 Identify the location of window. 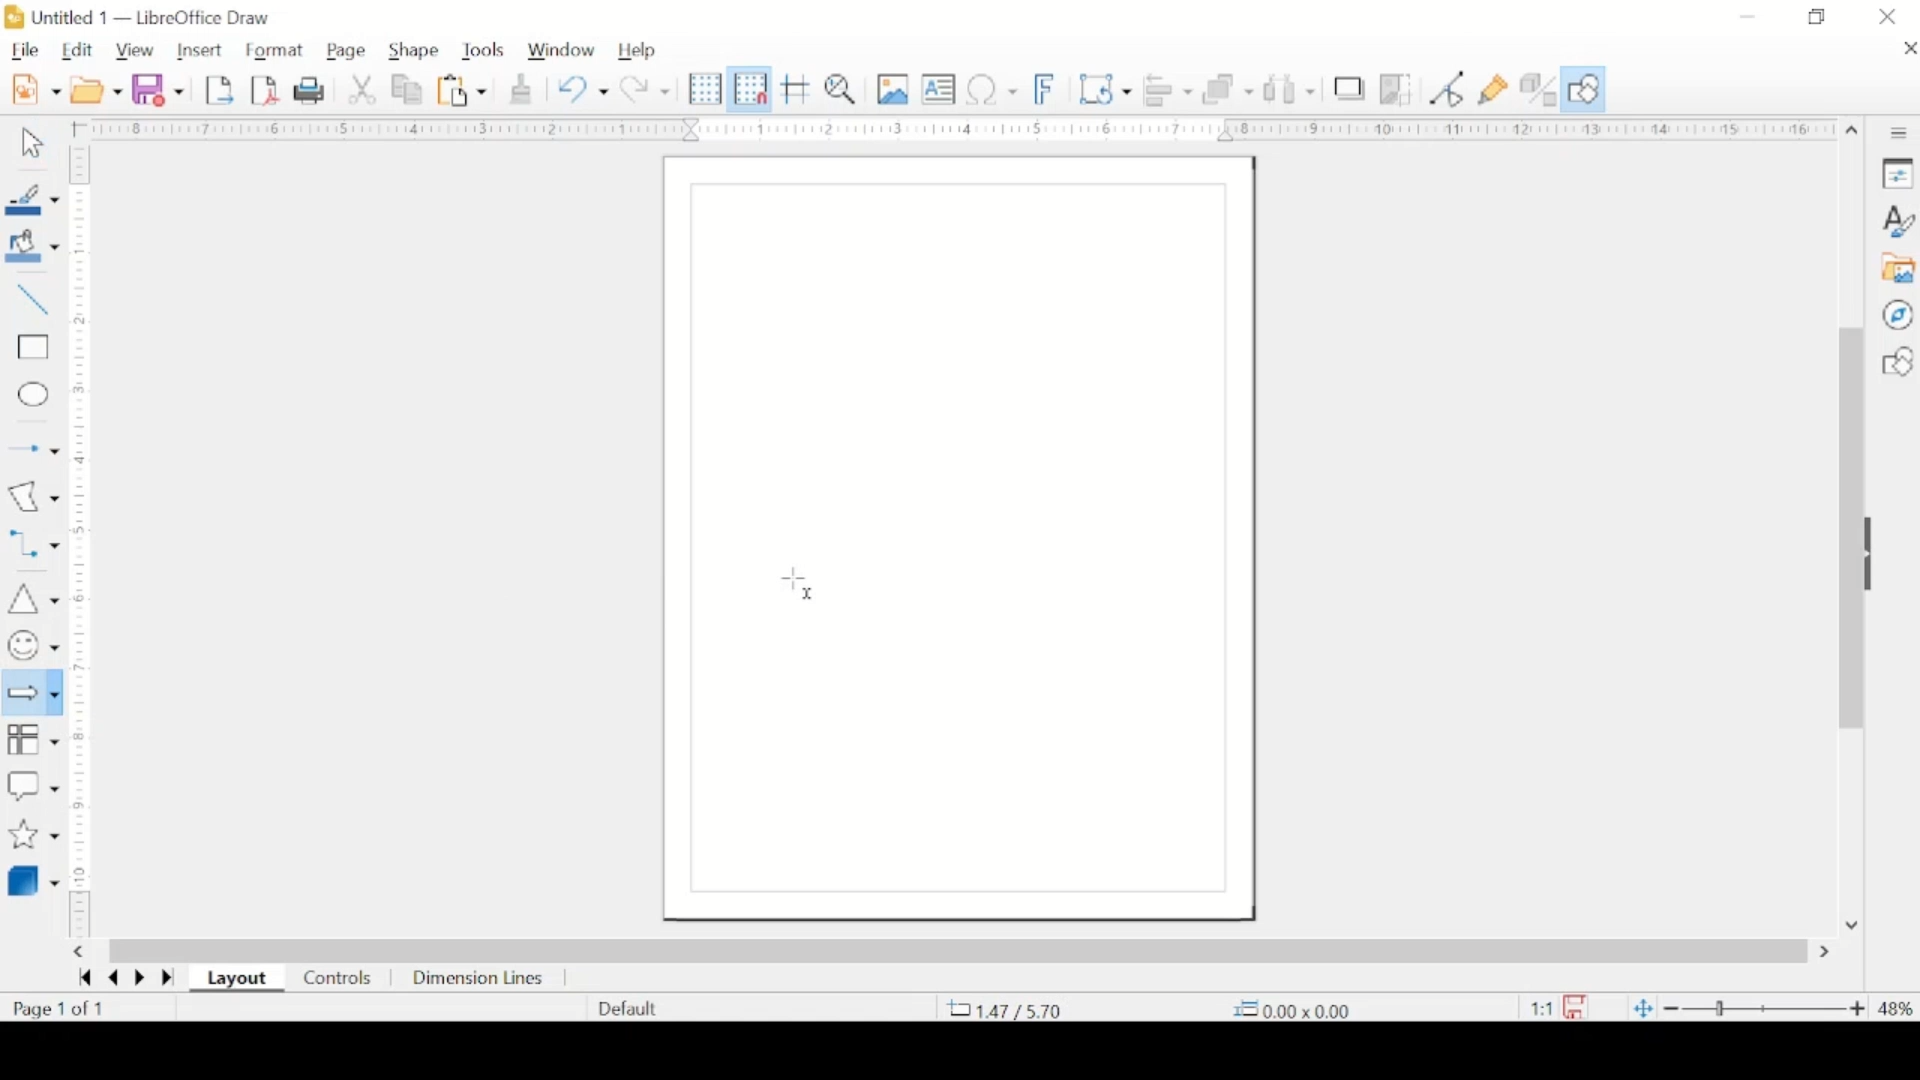
(563, 50).